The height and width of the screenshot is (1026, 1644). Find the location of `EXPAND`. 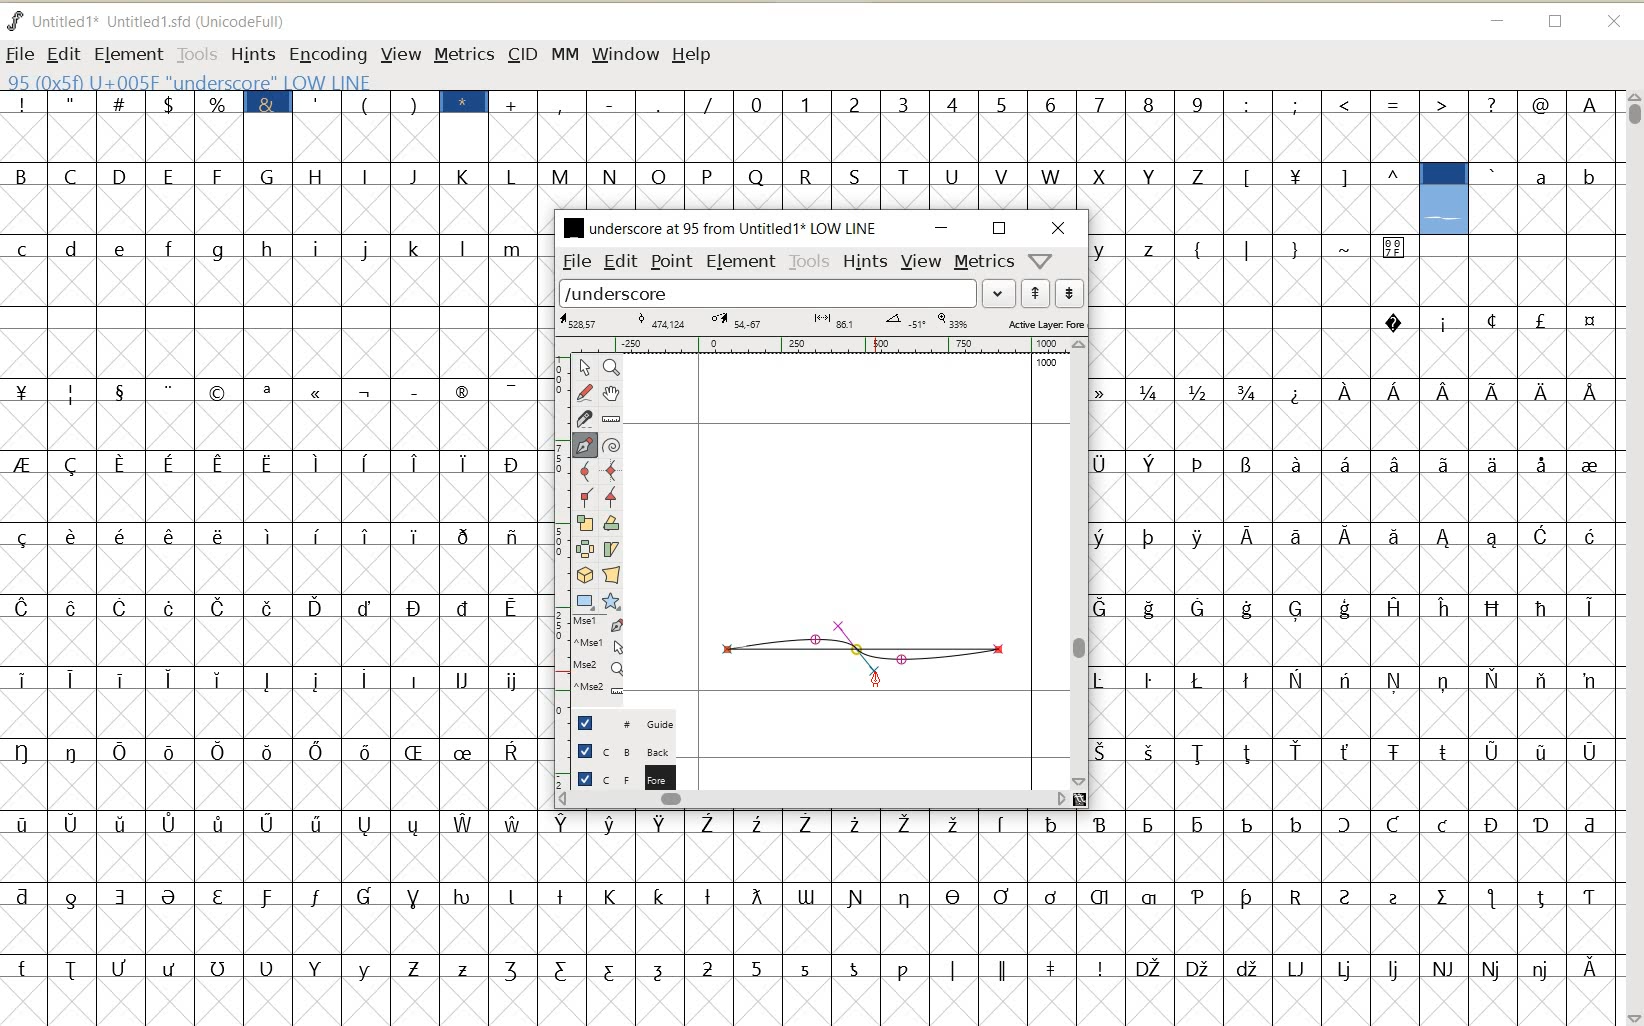

EXPAND is located at coordinates (1000, 294).